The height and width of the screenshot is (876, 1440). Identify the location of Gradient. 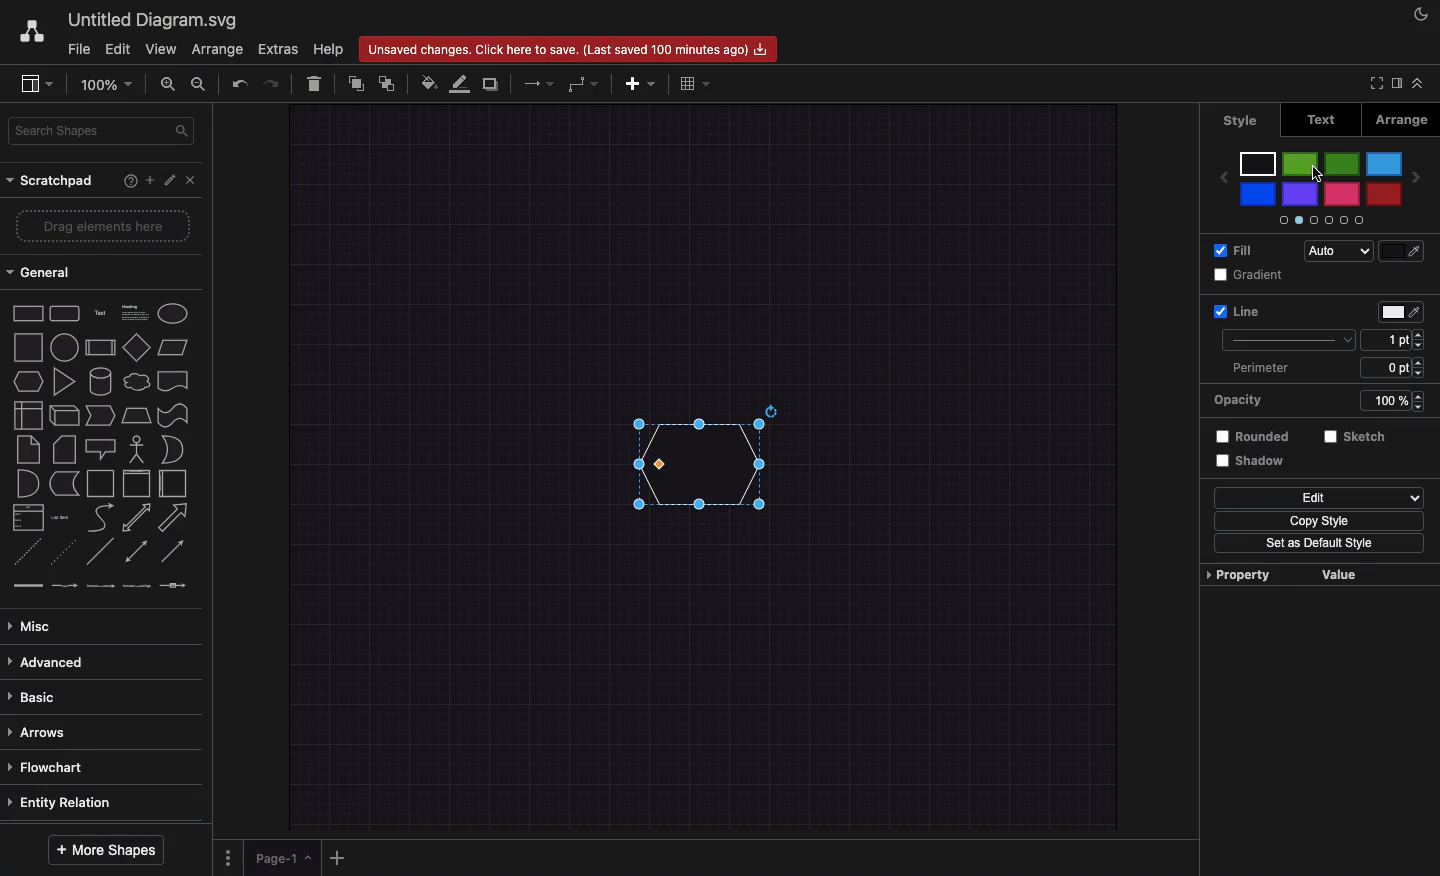
(1247, 278).